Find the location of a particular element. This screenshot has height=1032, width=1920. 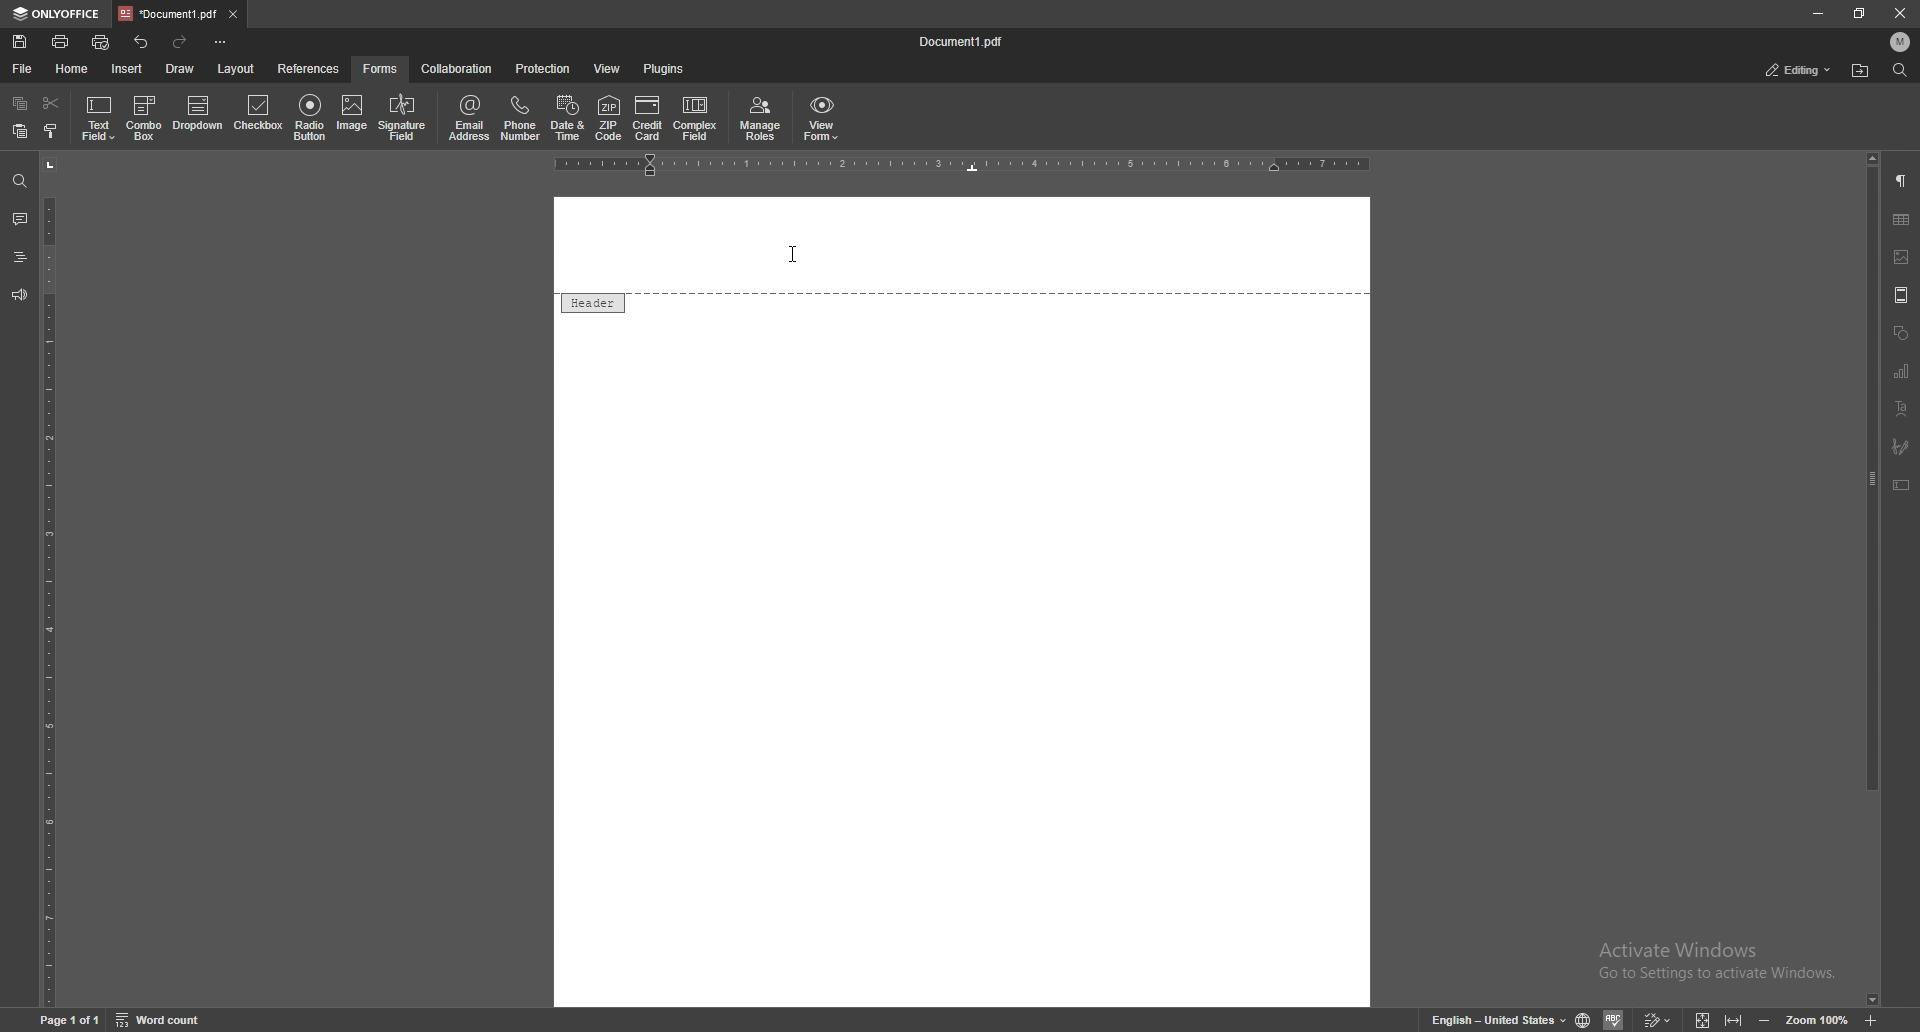

paragraph is located at coordinates (1903, 181).